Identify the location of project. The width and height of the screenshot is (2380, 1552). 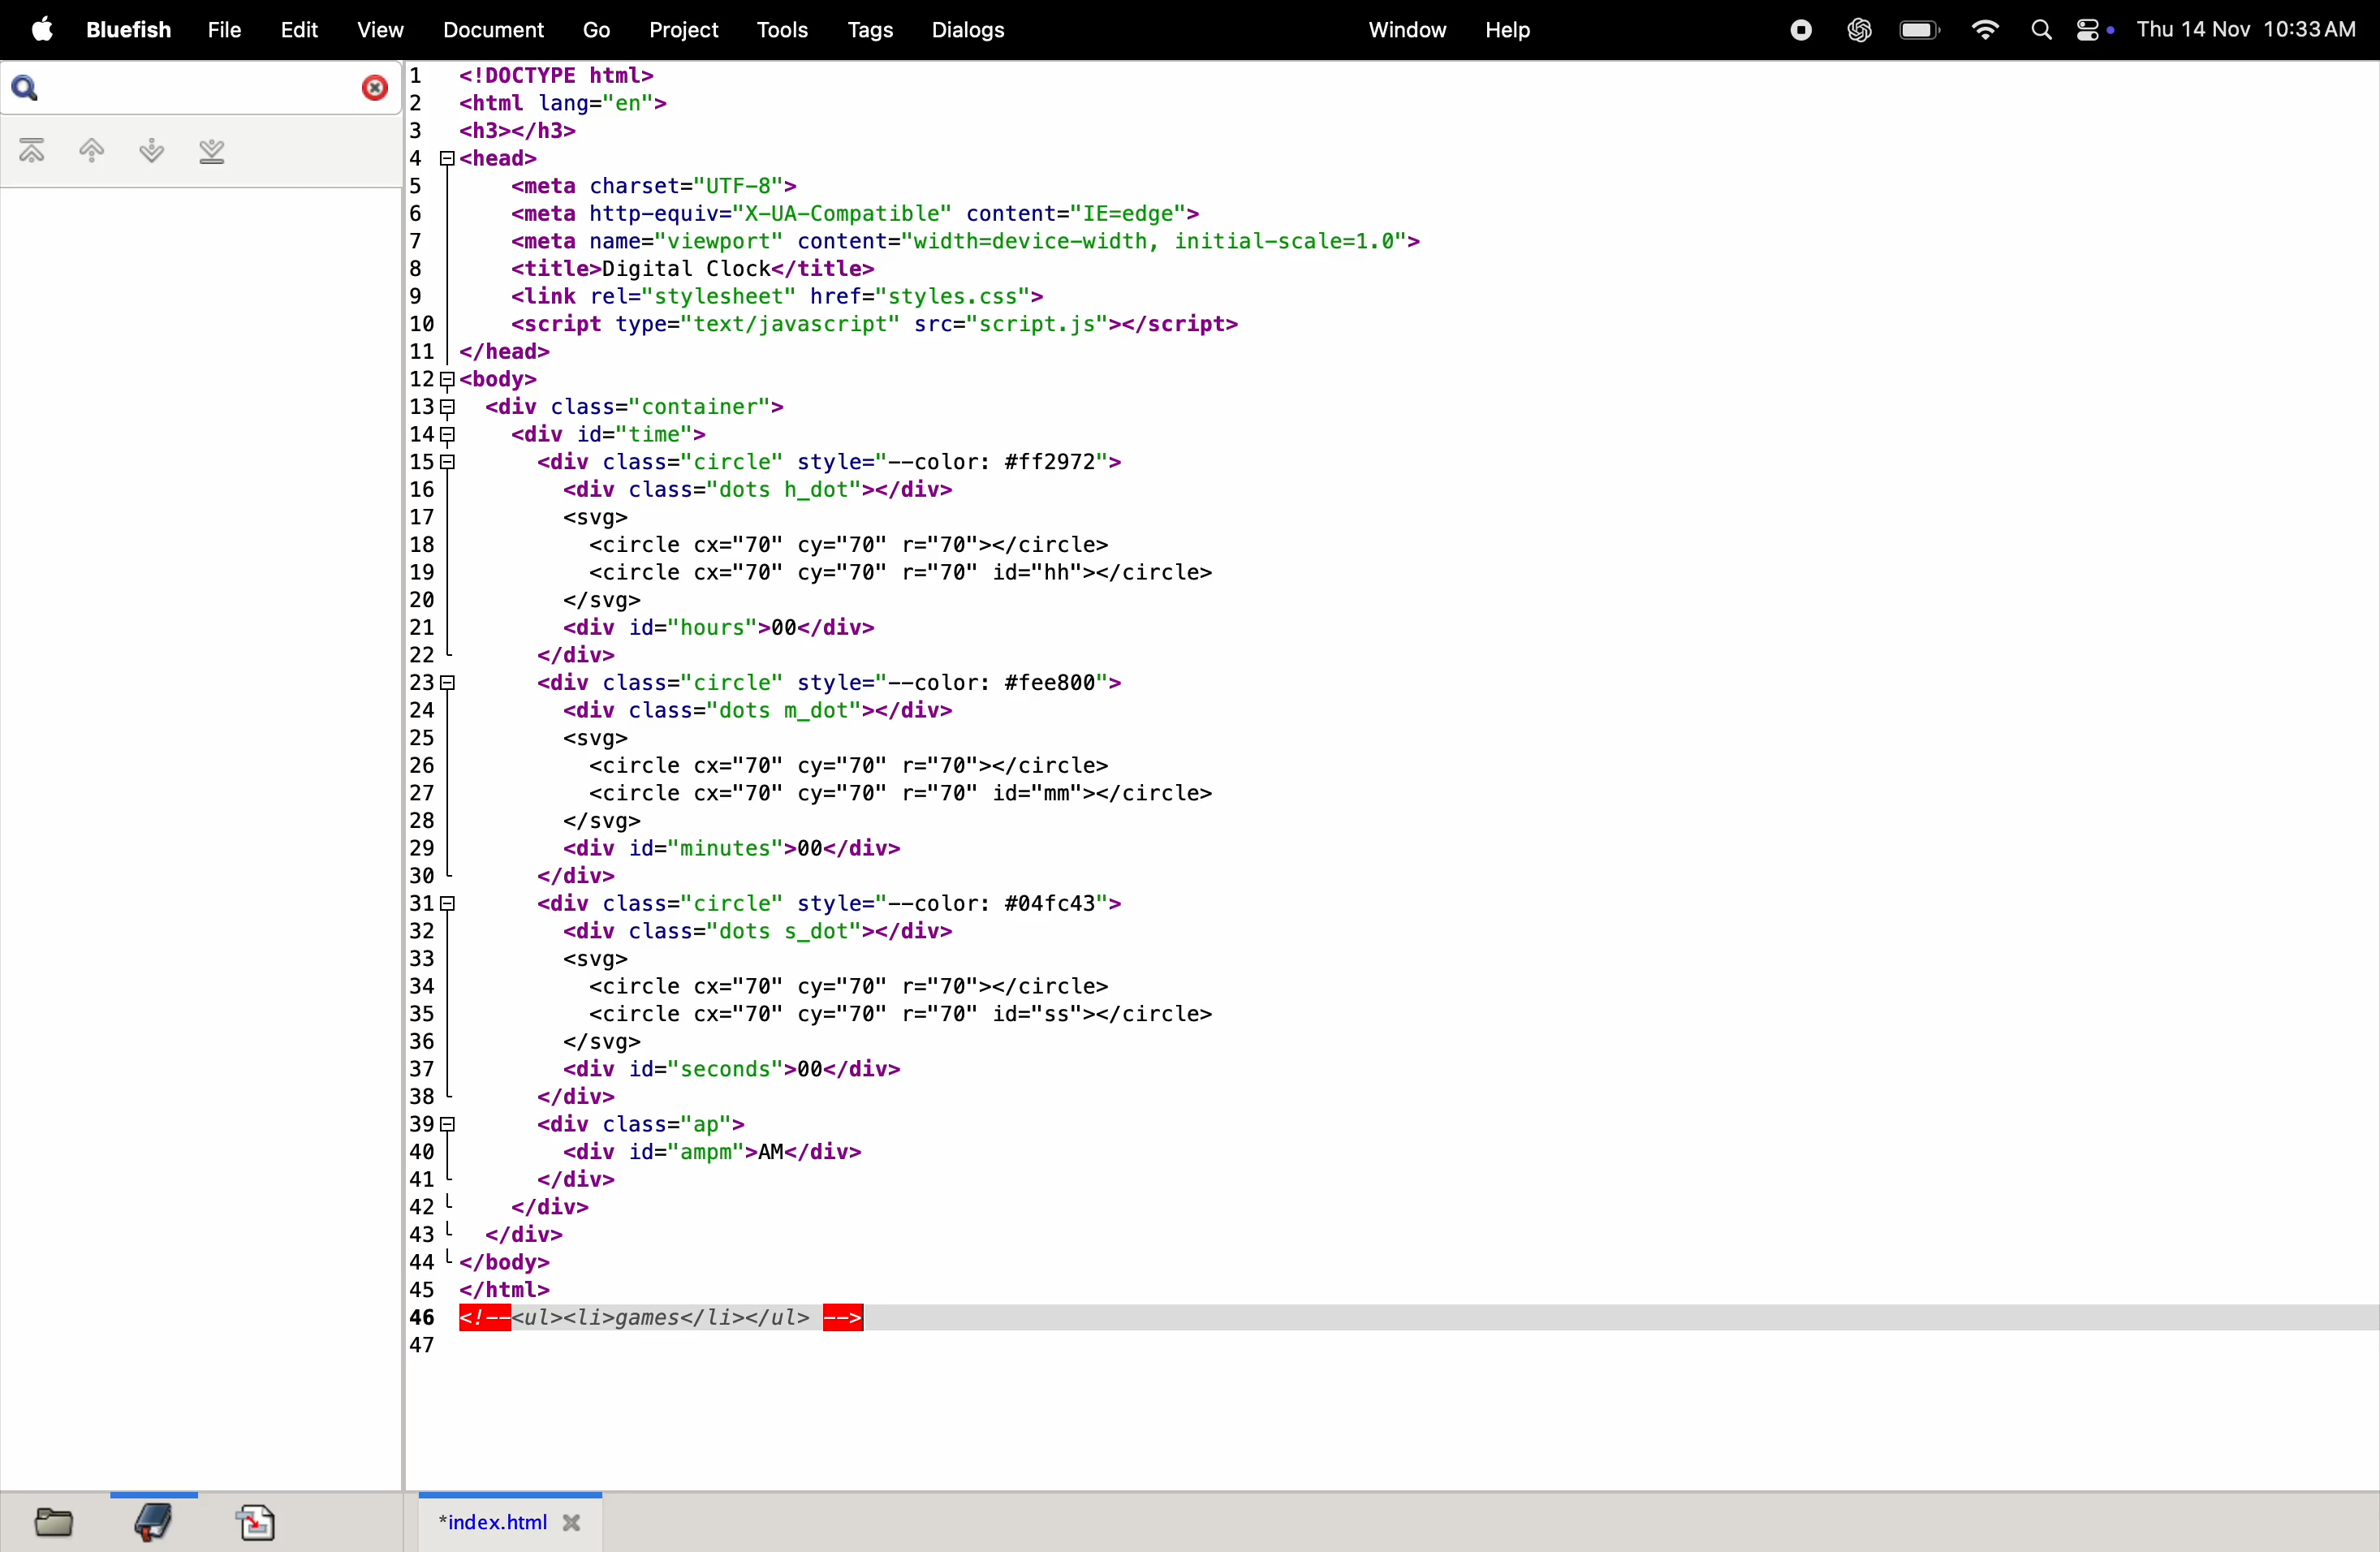
(682, 32).